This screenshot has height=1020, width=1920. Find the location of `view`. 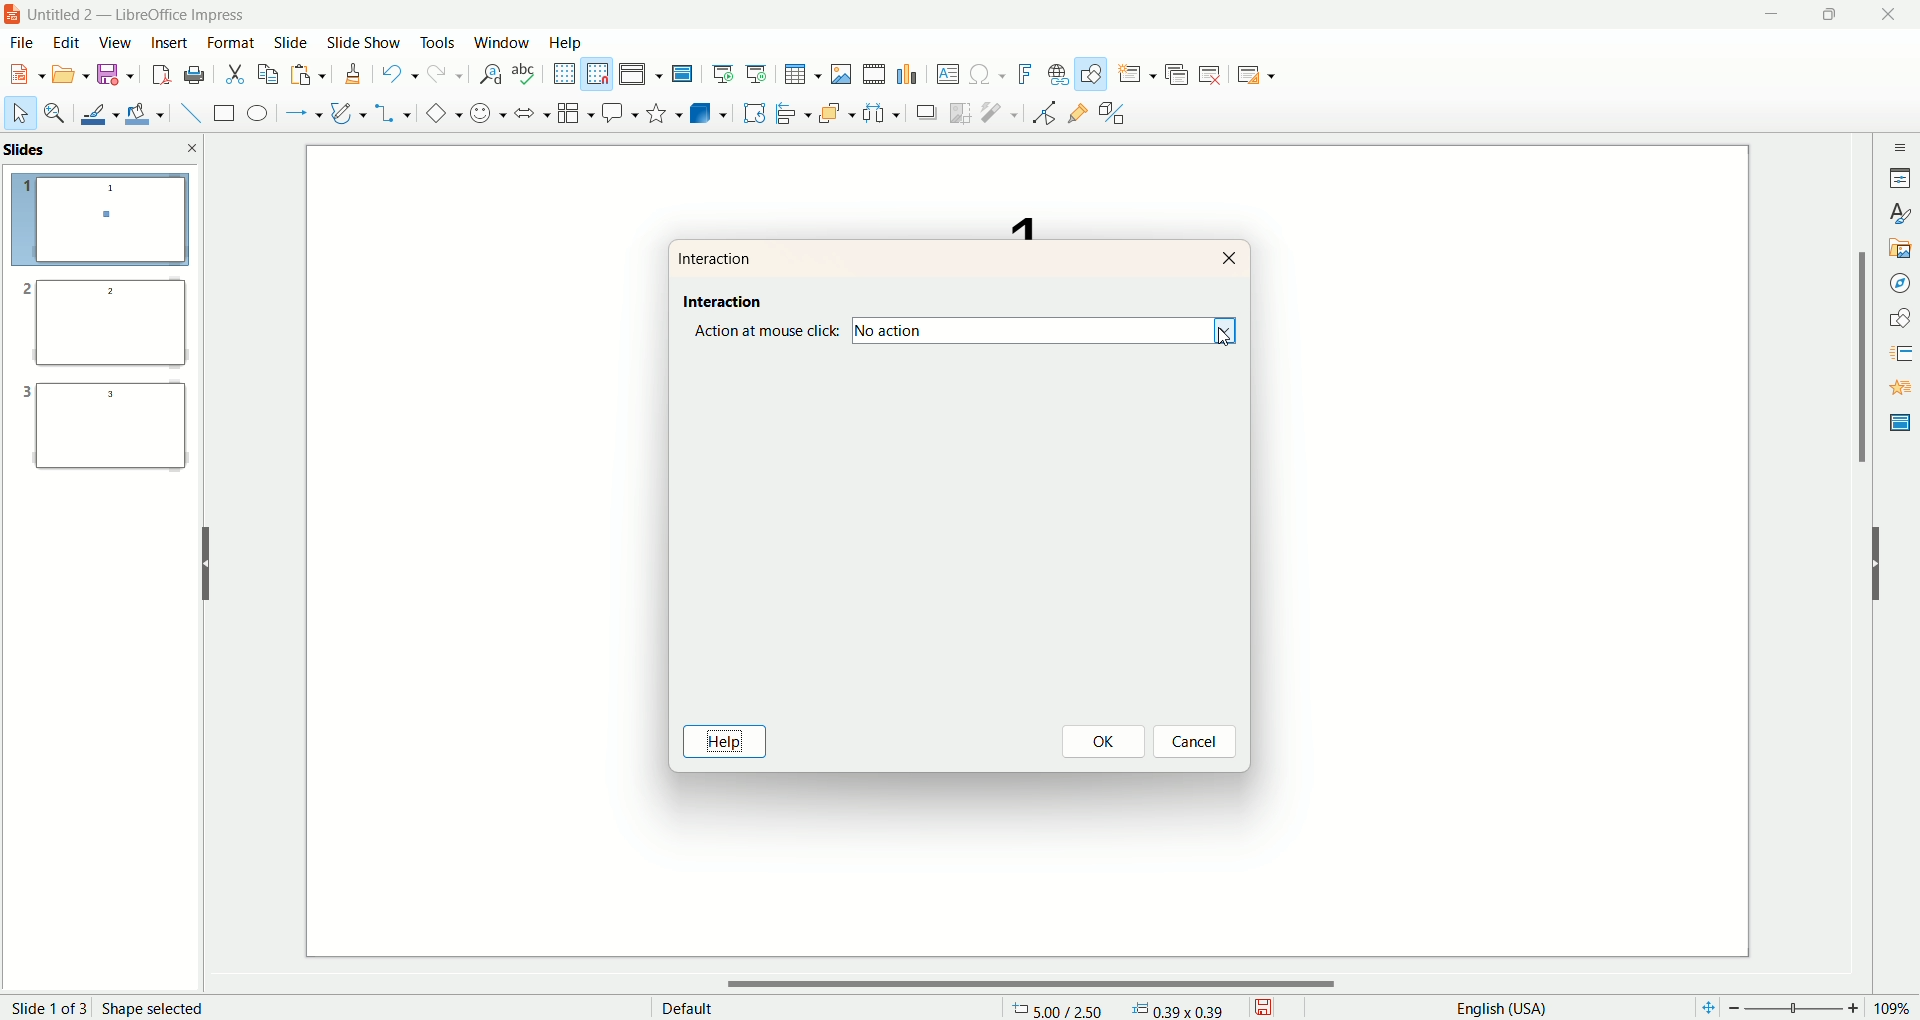

view is located at coordinates (112, 44).